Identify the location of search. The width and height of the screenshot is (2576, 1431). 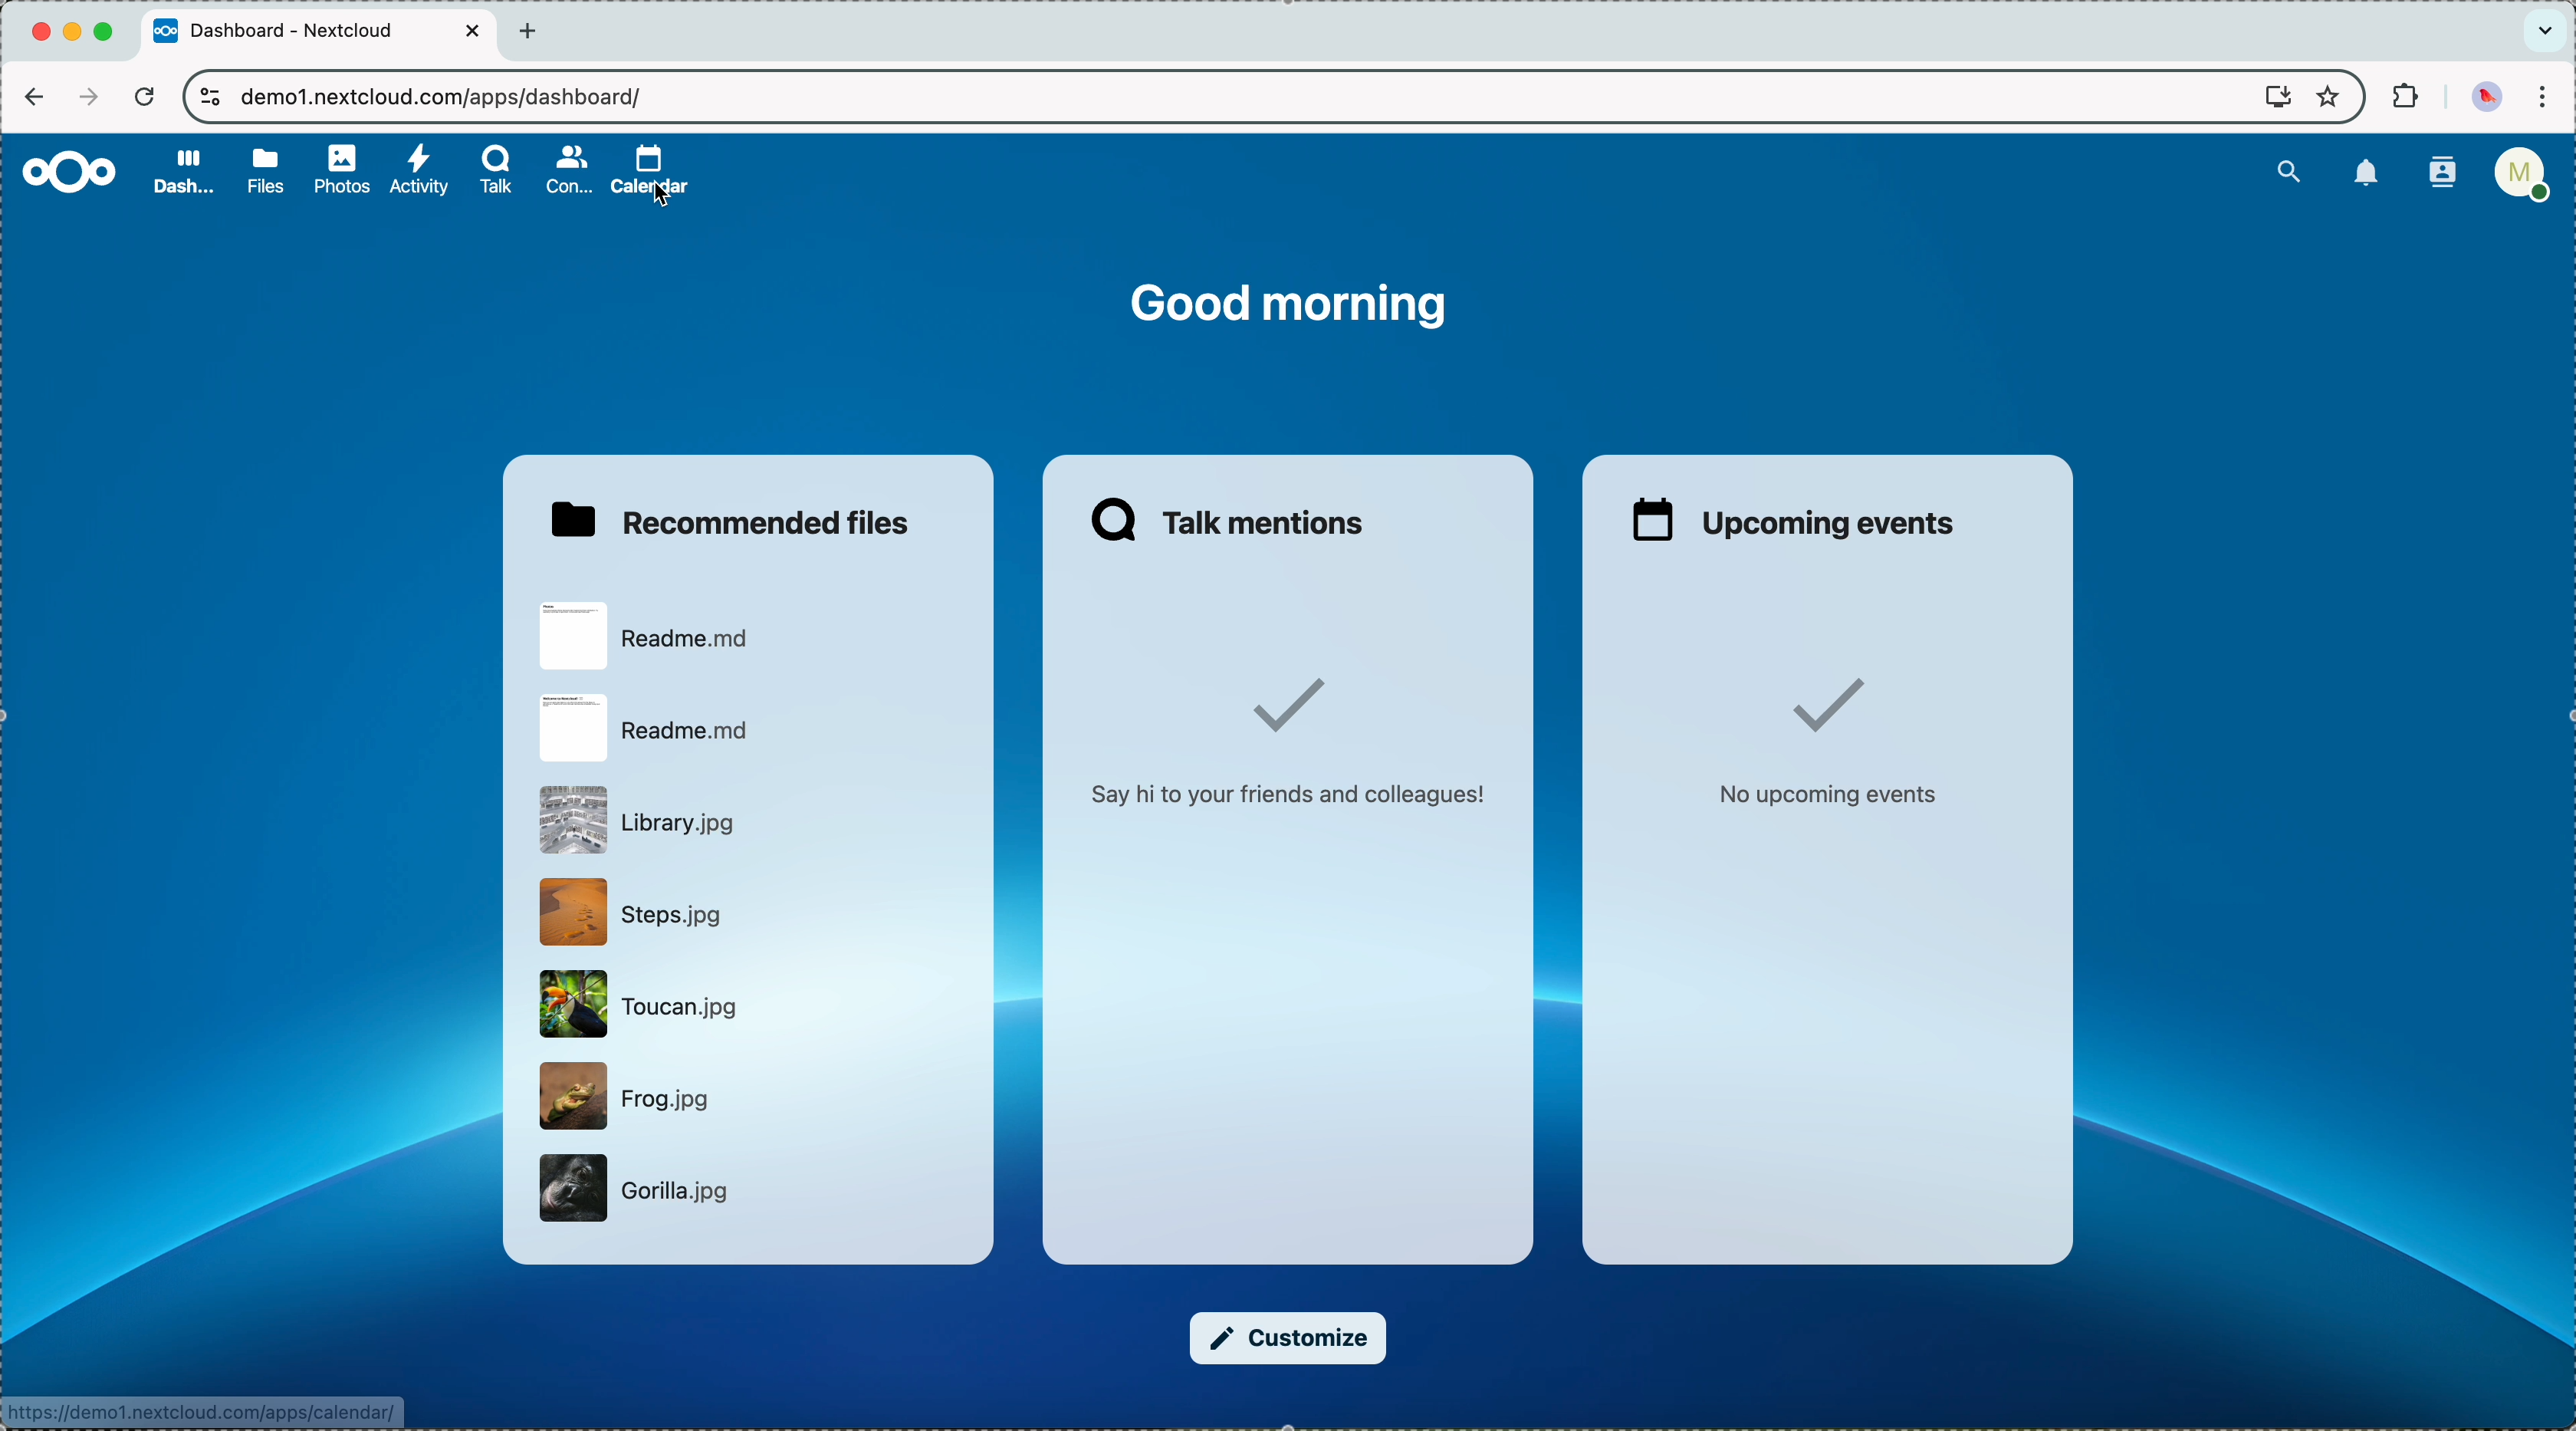
(2289, 169).